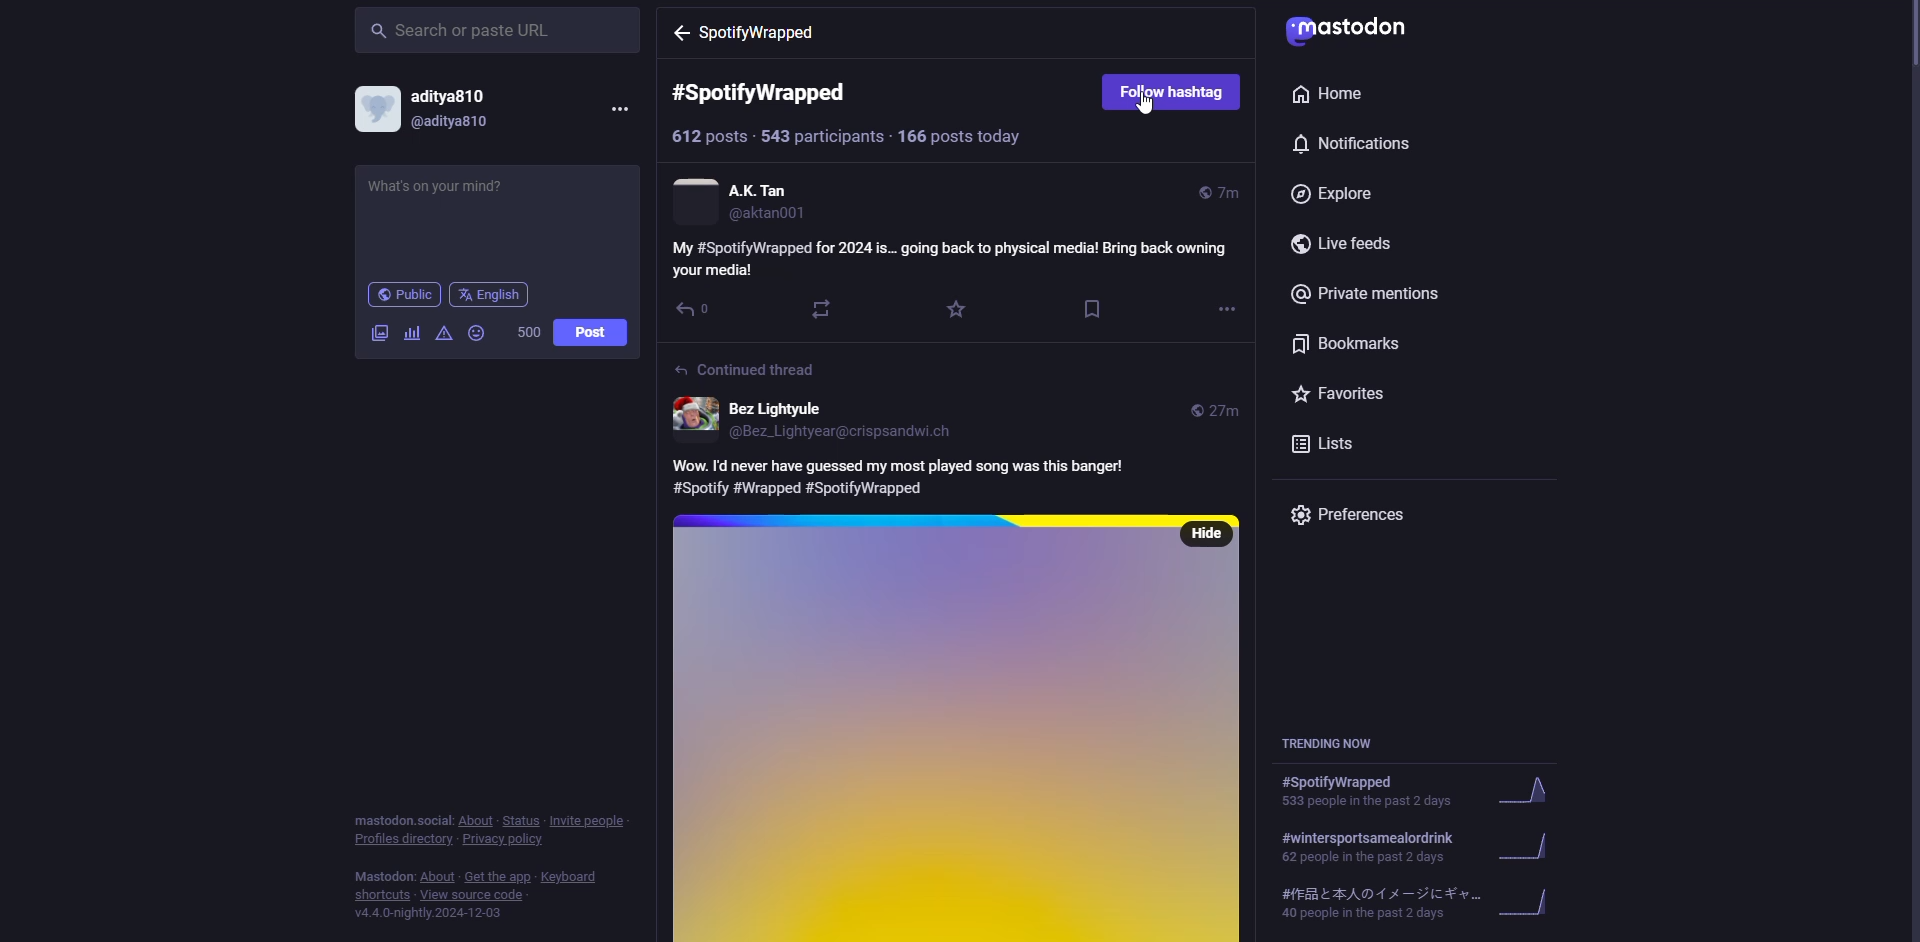 Image resolution: width=1920 pixels, height=942 pixels. Describe the element at coordinates (494, 295) in the screenshot. I see `english` at that location.